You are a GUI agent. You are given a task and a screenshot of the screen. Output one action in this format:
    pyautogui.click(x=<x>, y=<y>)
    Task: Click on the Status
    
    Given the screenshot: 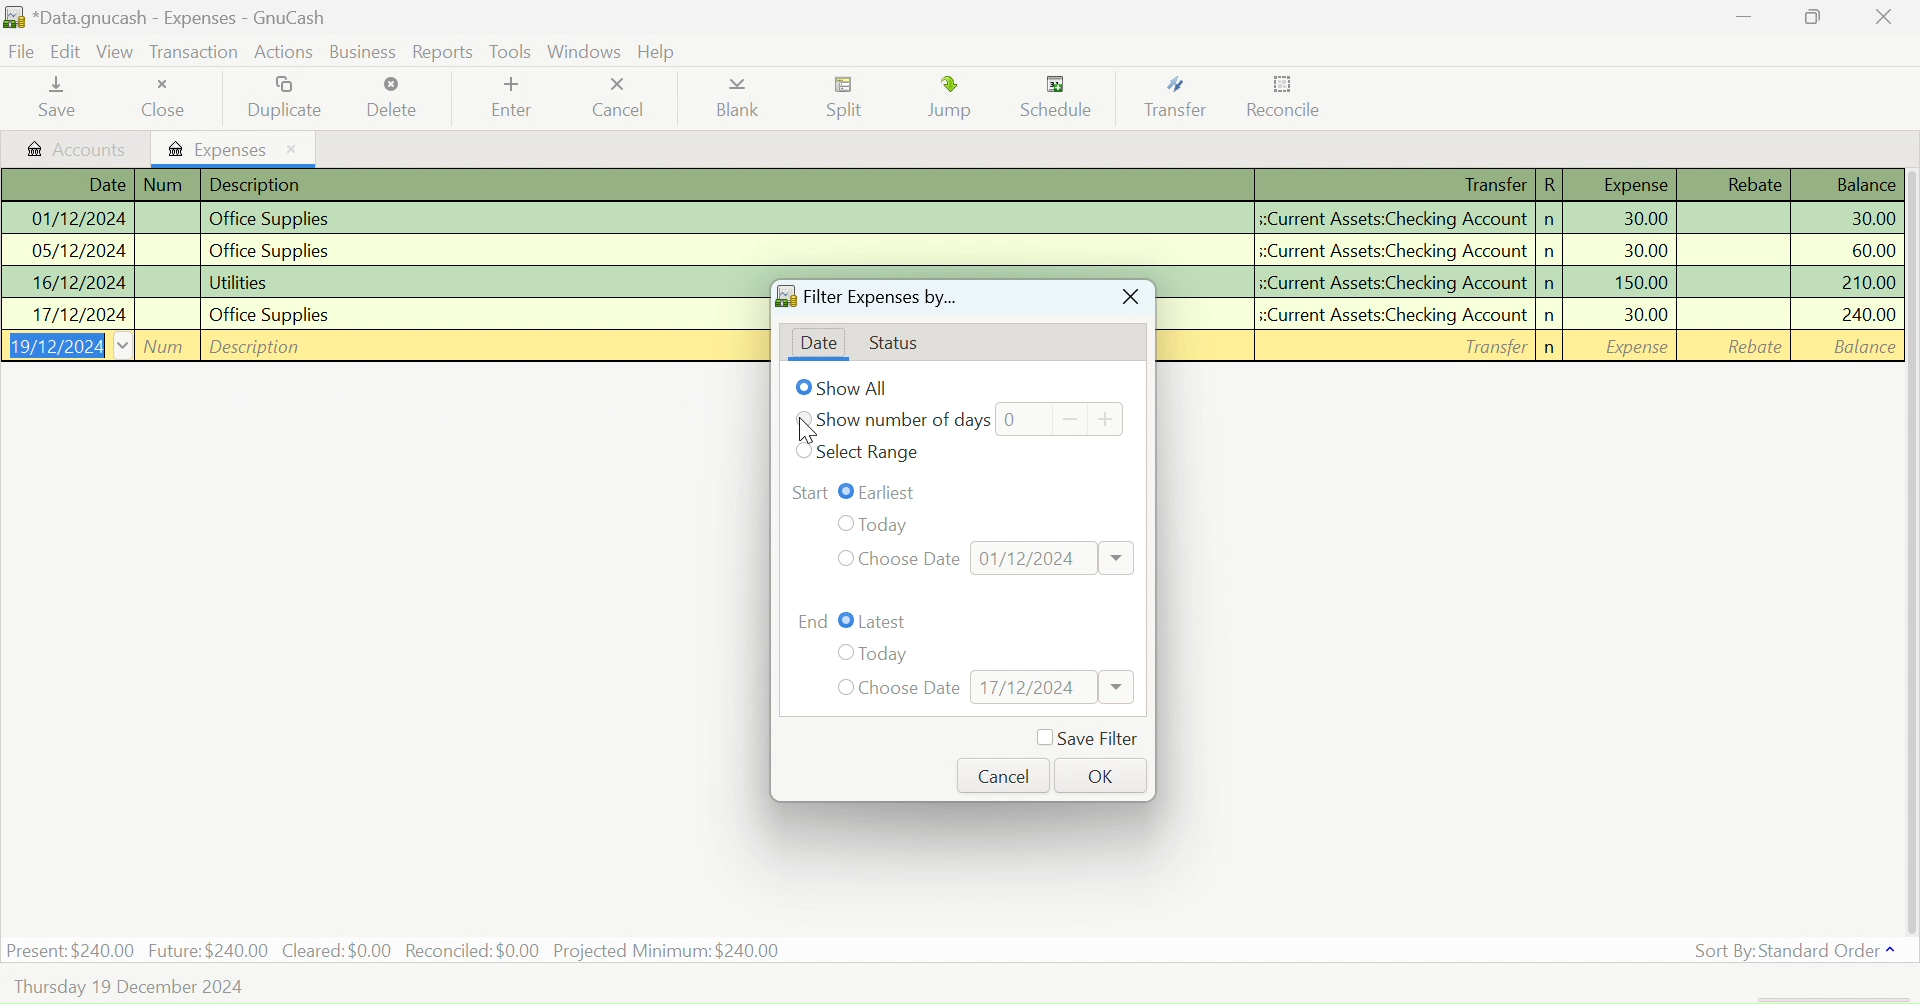 What is the action you would take?
    pyautogui.click(x=902, y=345)
    